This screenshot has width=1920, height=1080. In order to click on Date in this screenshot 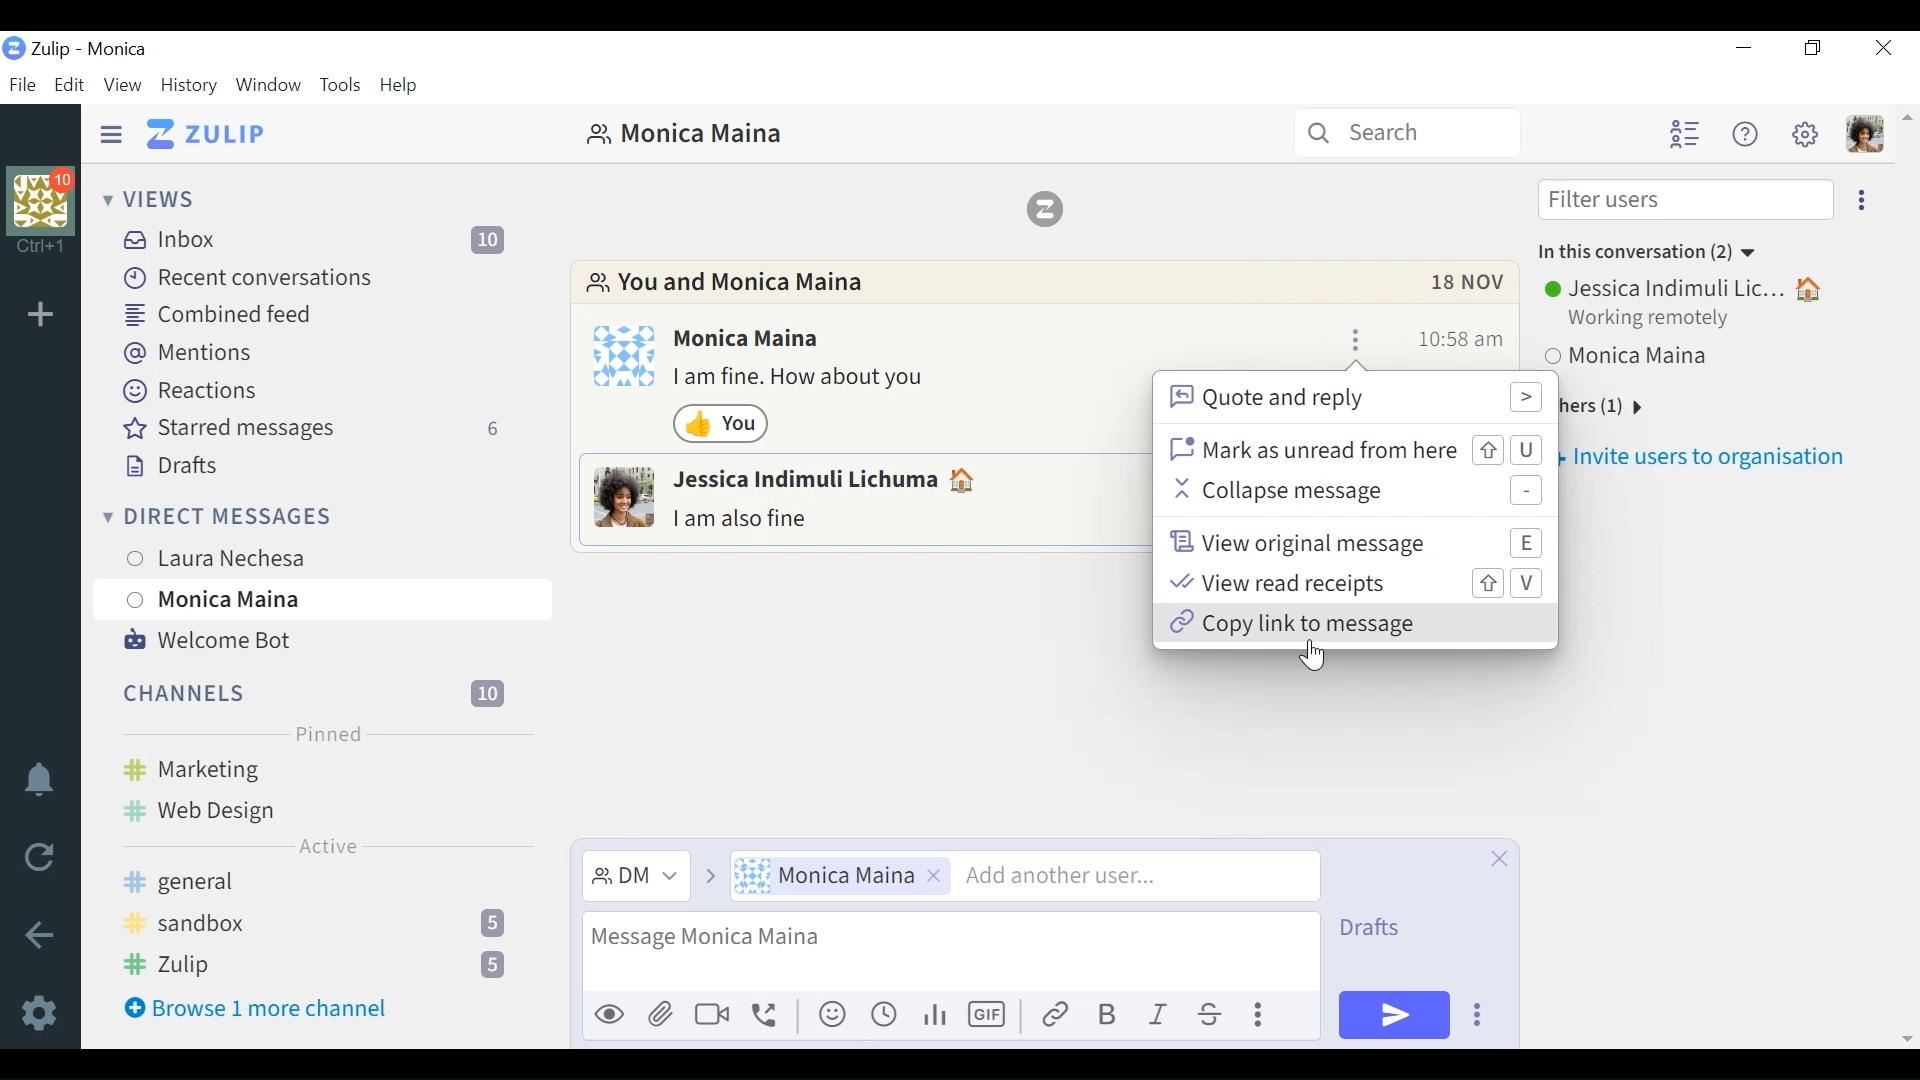, I will do `click(1469, 287)`.